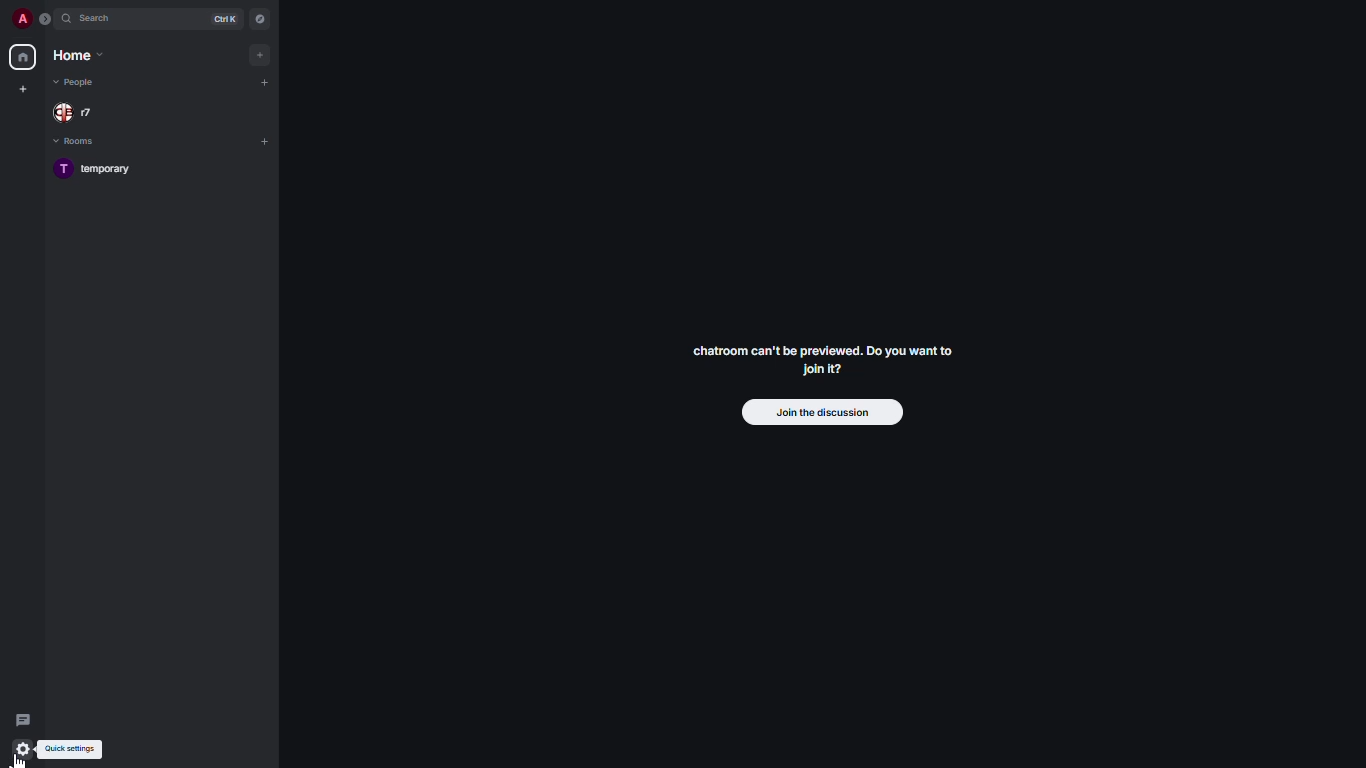 Image resolution: width=1366 pixels, height=768 pixels. I want to click on create new space, so click(22, 87).